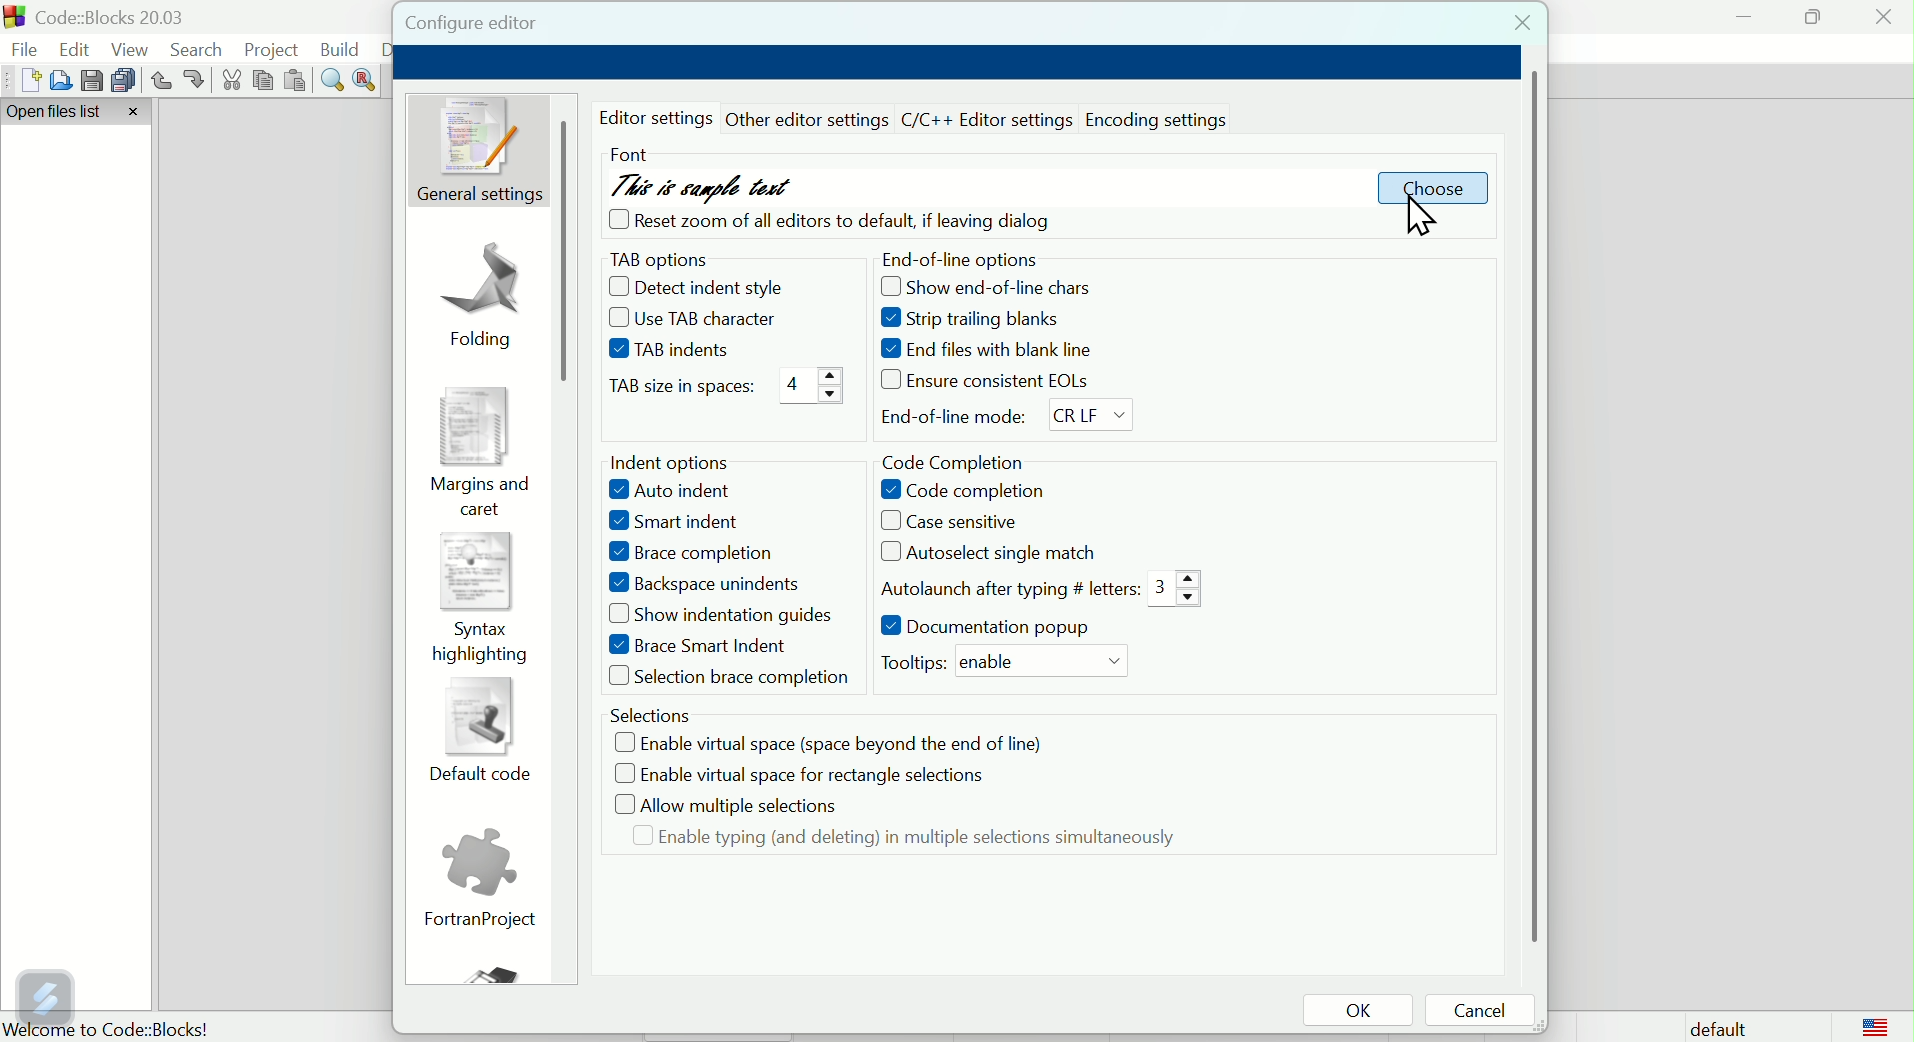 The height and width of the screenshot is (1042, 1914). Describe the element at coordinates (478, 149) in the screenshot. I see `General setting` at that location.